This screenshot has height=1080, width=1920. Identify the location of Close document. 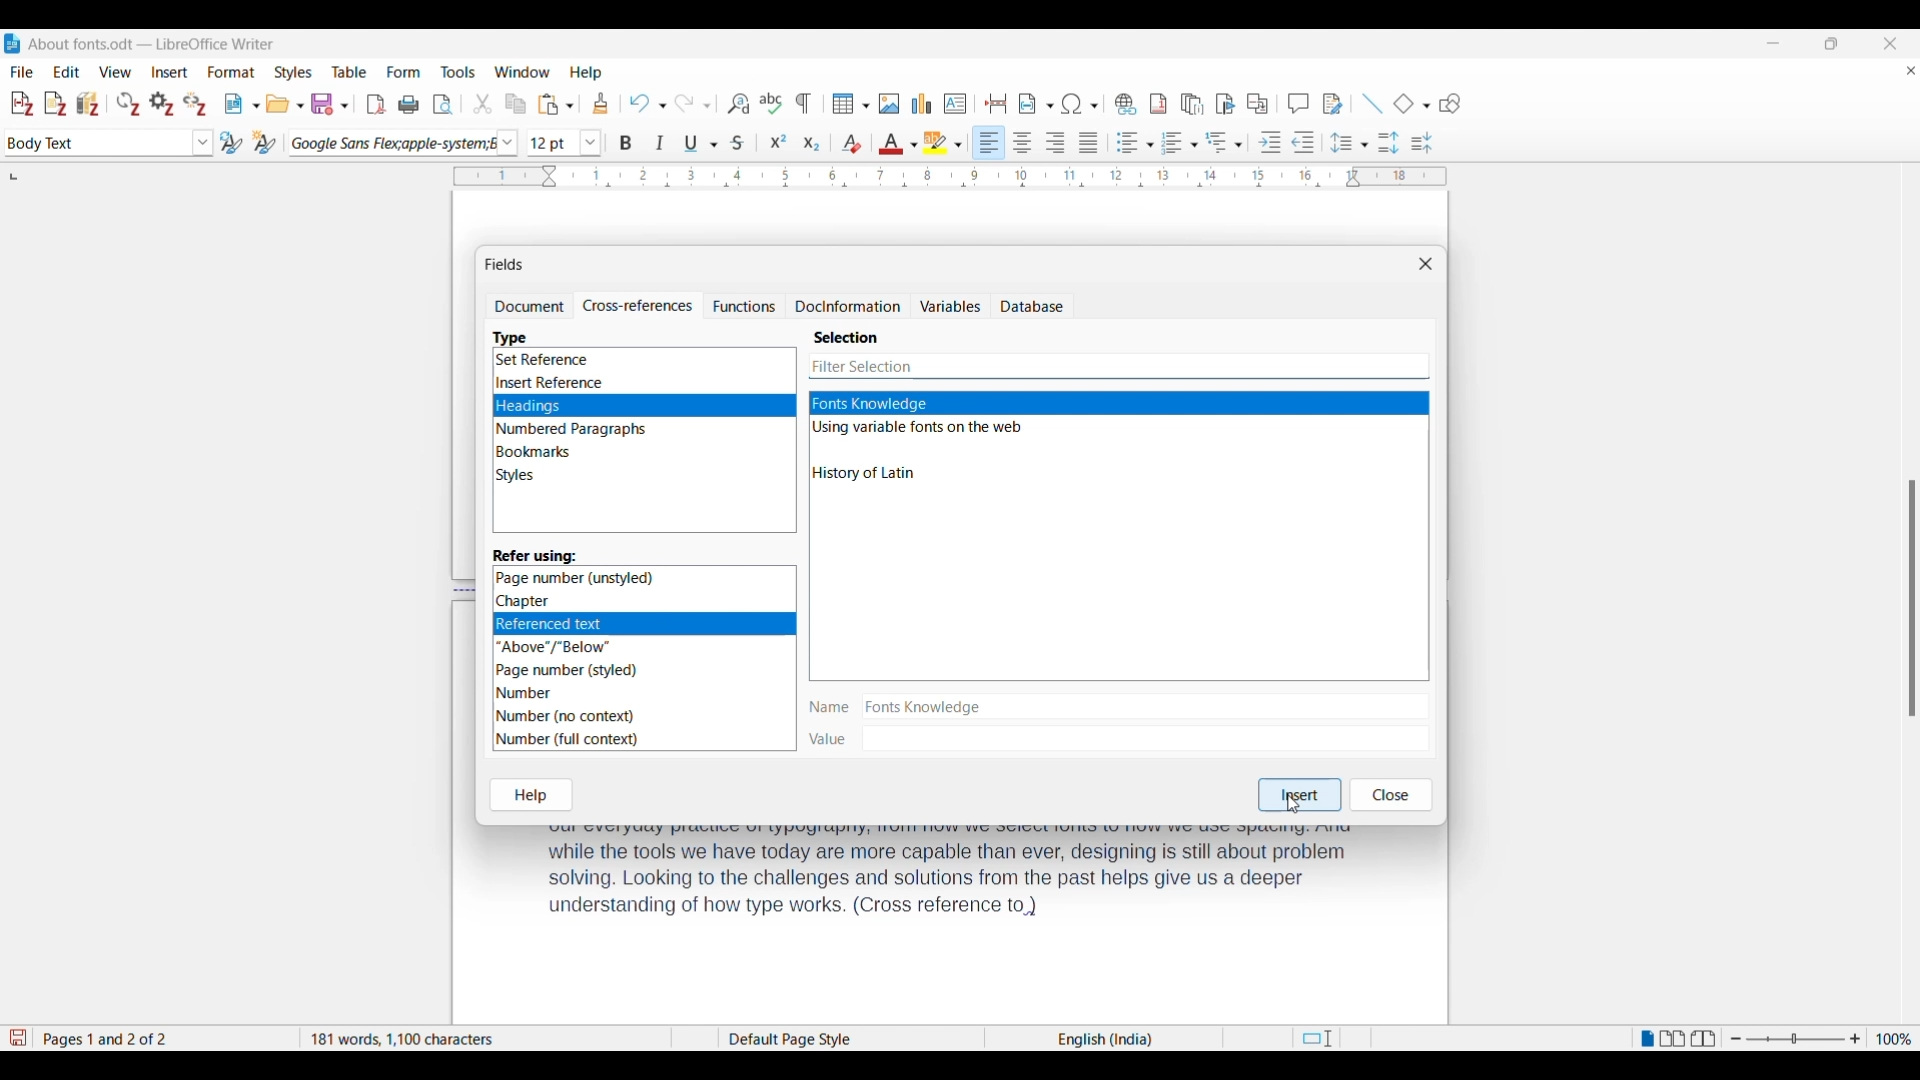
(1911, 74).